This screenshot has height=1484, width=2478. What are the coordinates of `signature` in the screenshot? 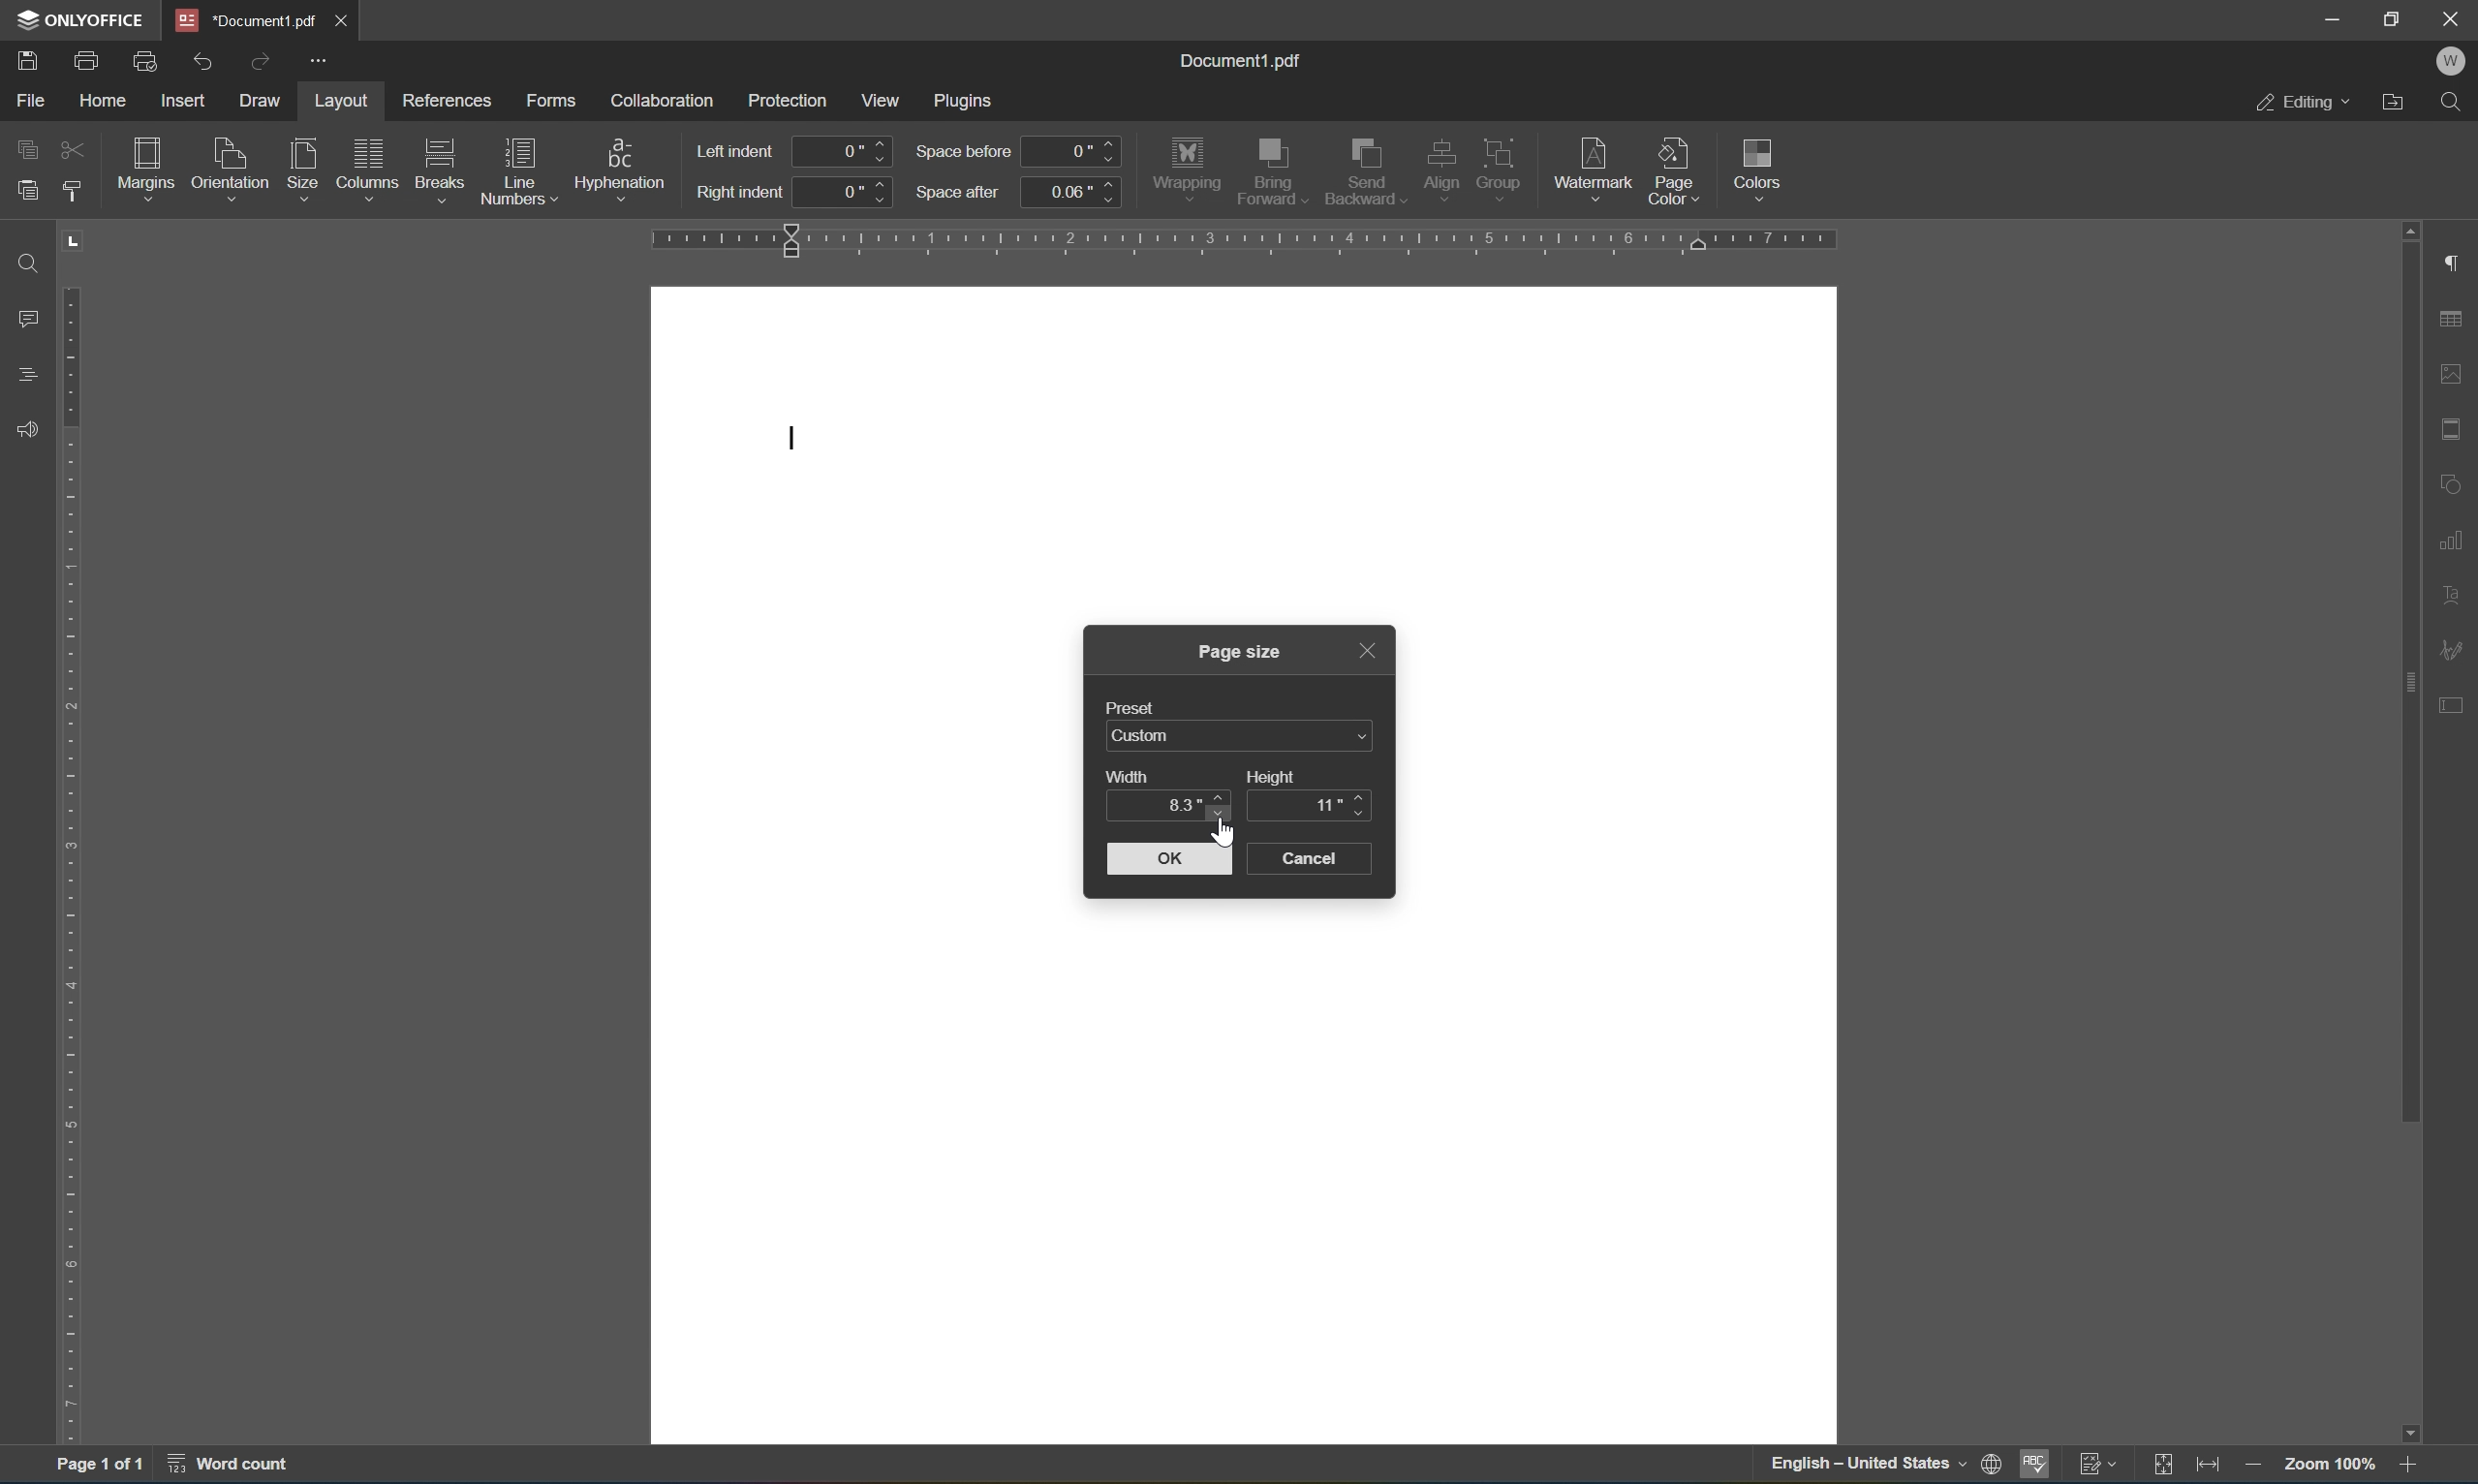 It's located at (2456, 647).